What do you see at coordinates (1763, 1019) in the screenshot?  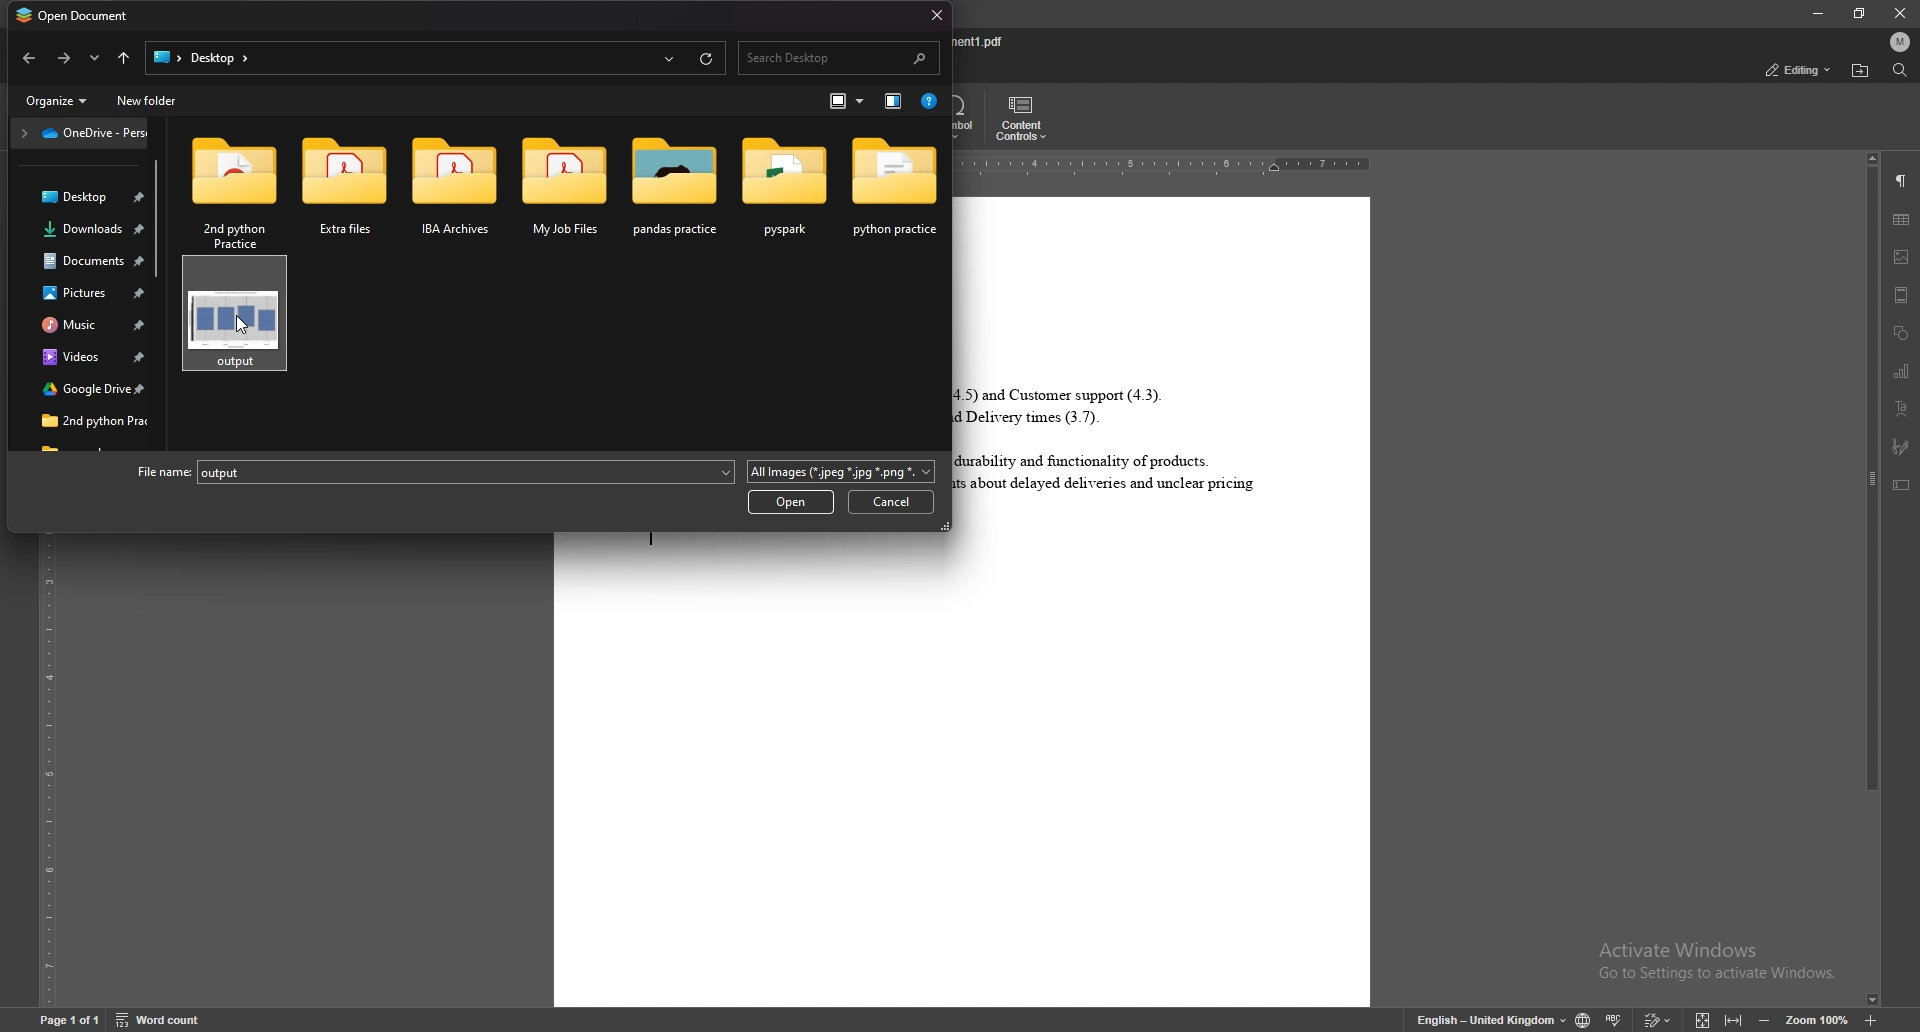 I see `decrease zoom` at bounding box center [1763, 1019].